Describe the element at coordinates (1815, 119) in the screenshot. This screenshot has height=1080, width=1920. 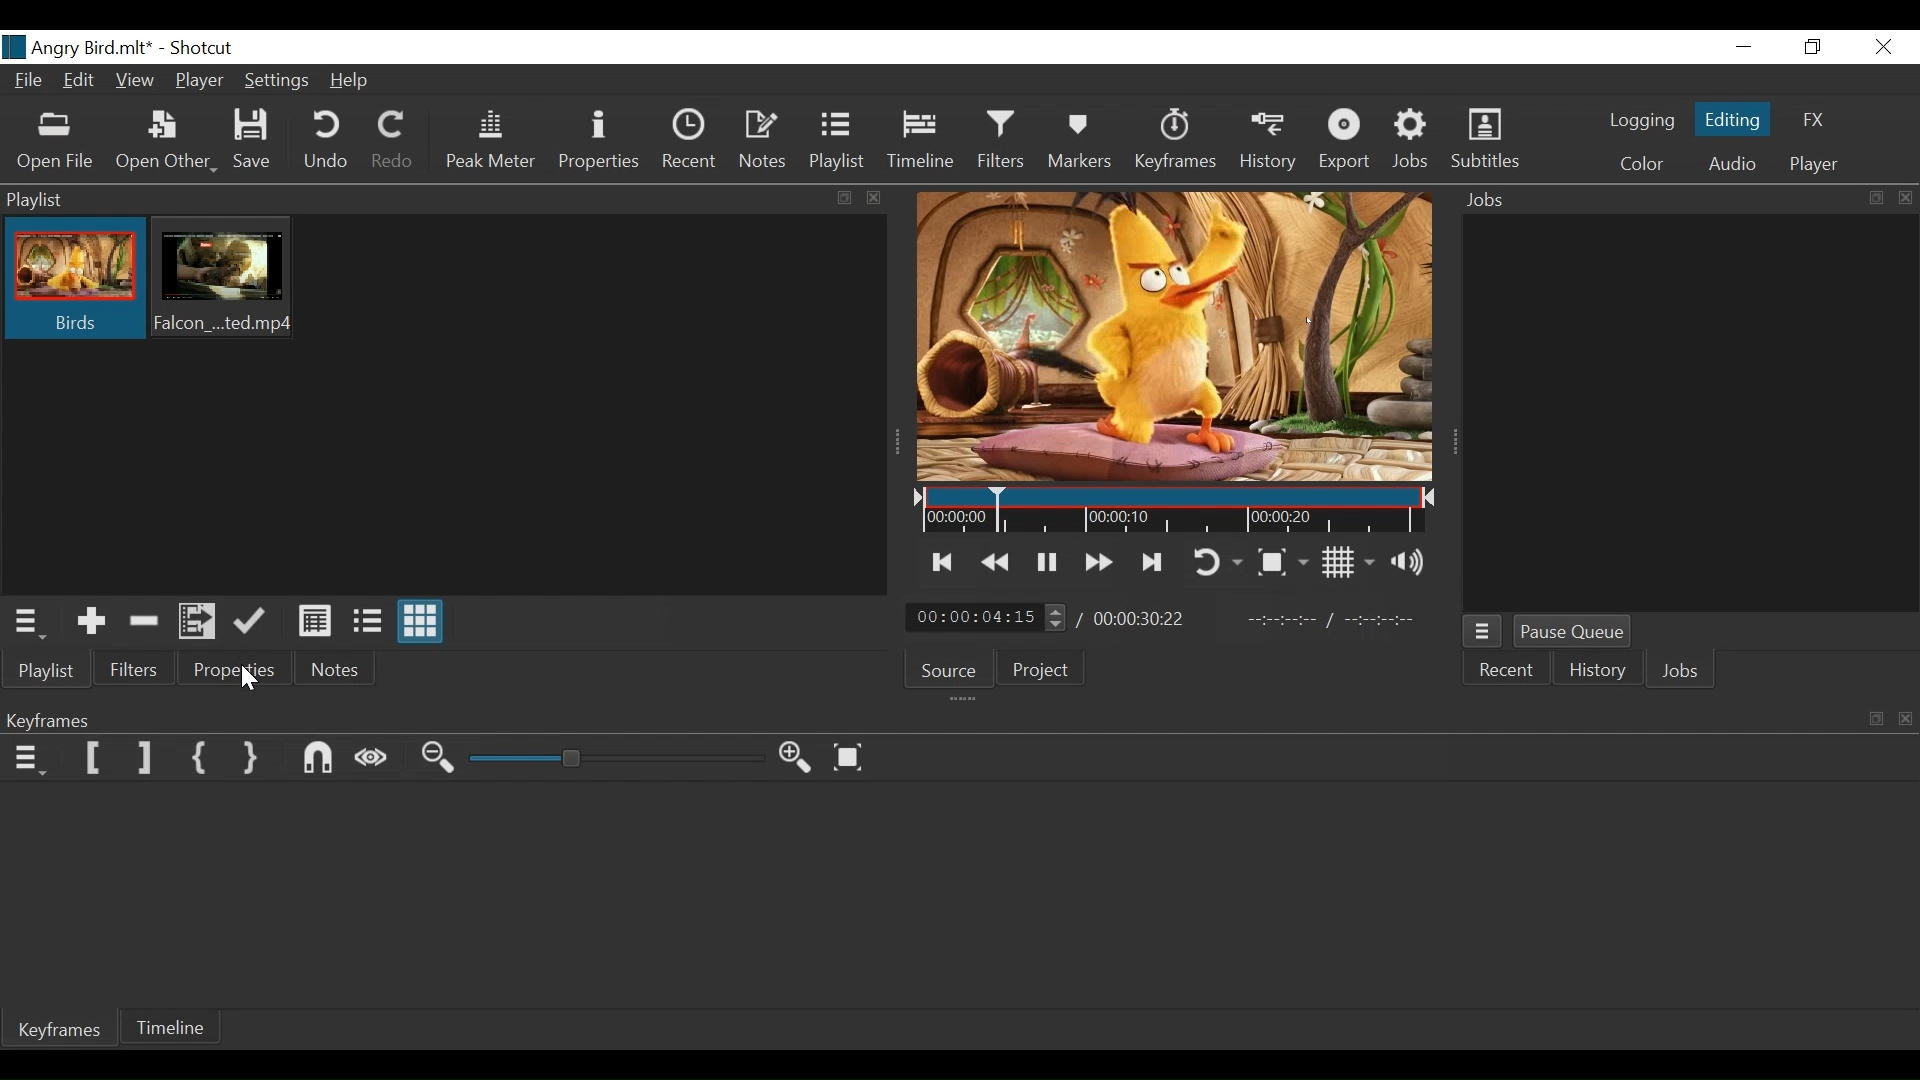
I see `FX` at that location.